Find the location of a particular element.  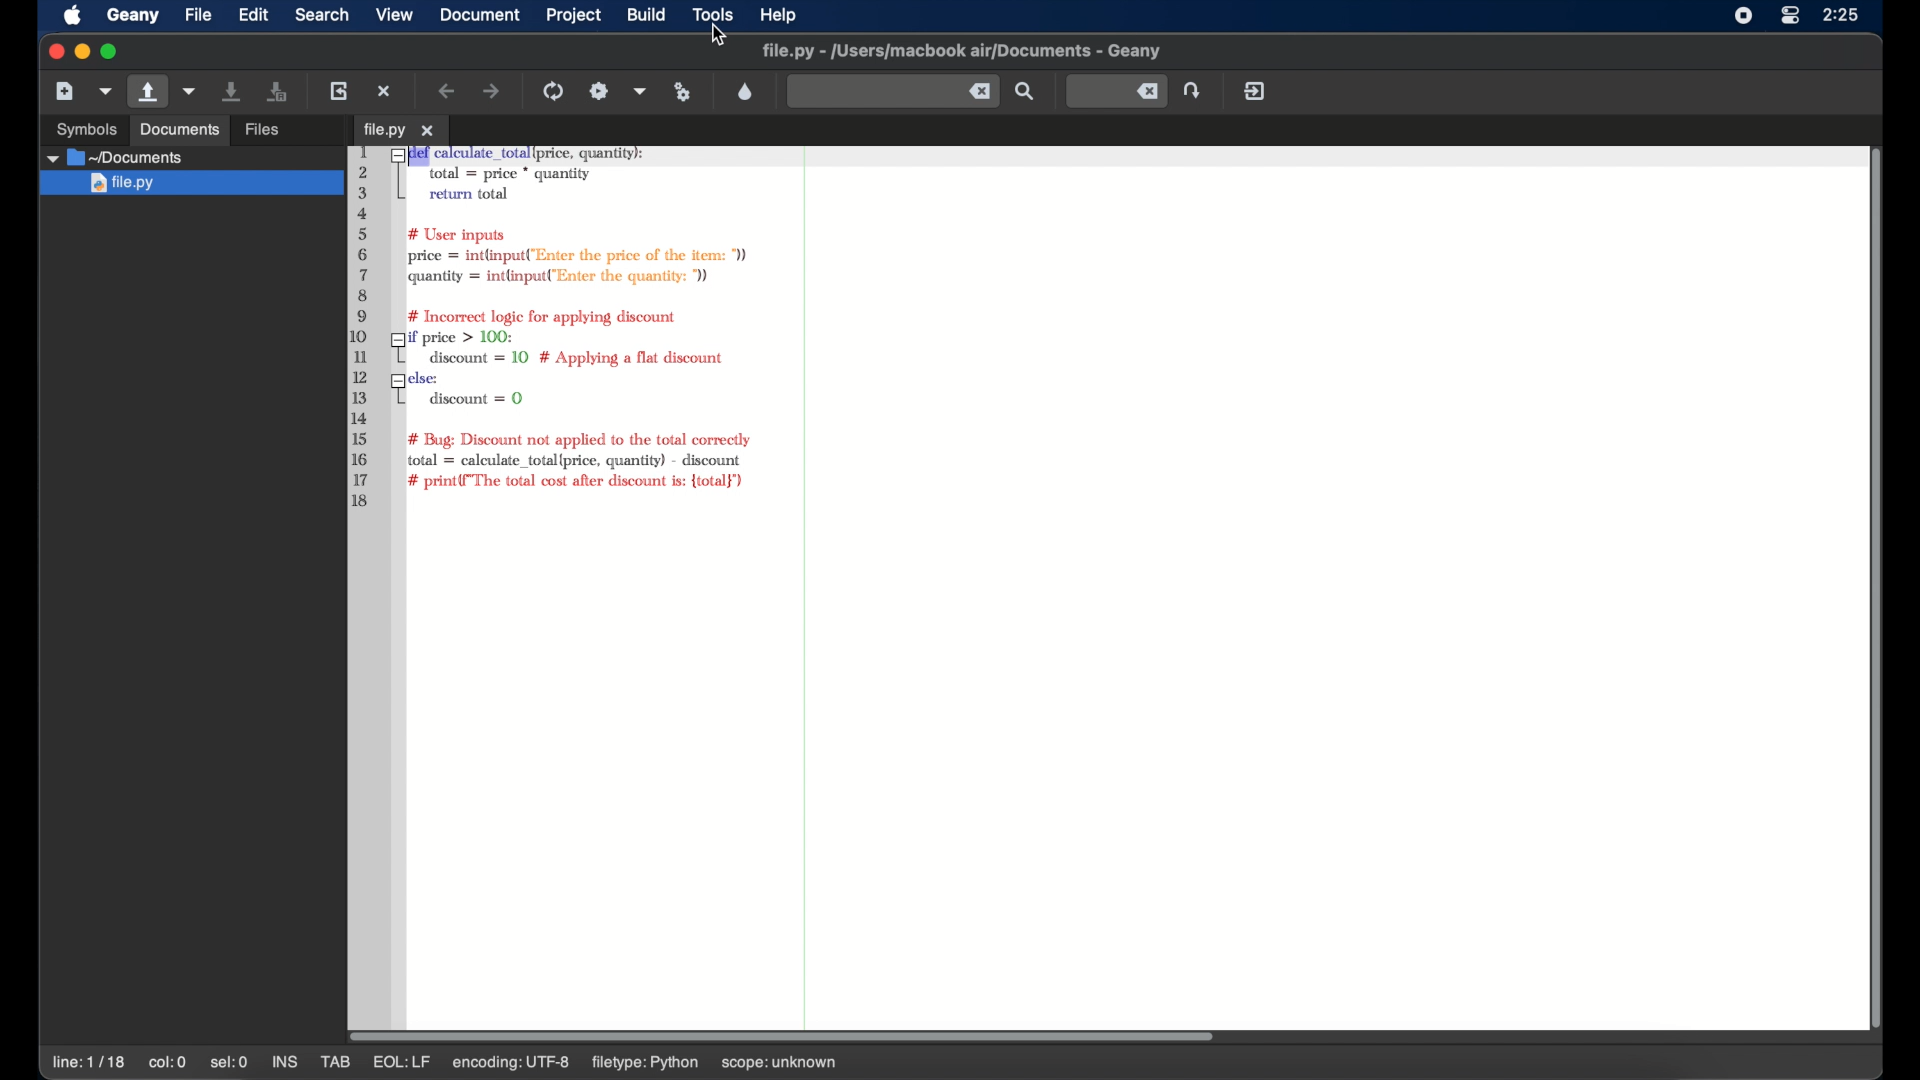

col:52 is located at coordinates (170, 1064).